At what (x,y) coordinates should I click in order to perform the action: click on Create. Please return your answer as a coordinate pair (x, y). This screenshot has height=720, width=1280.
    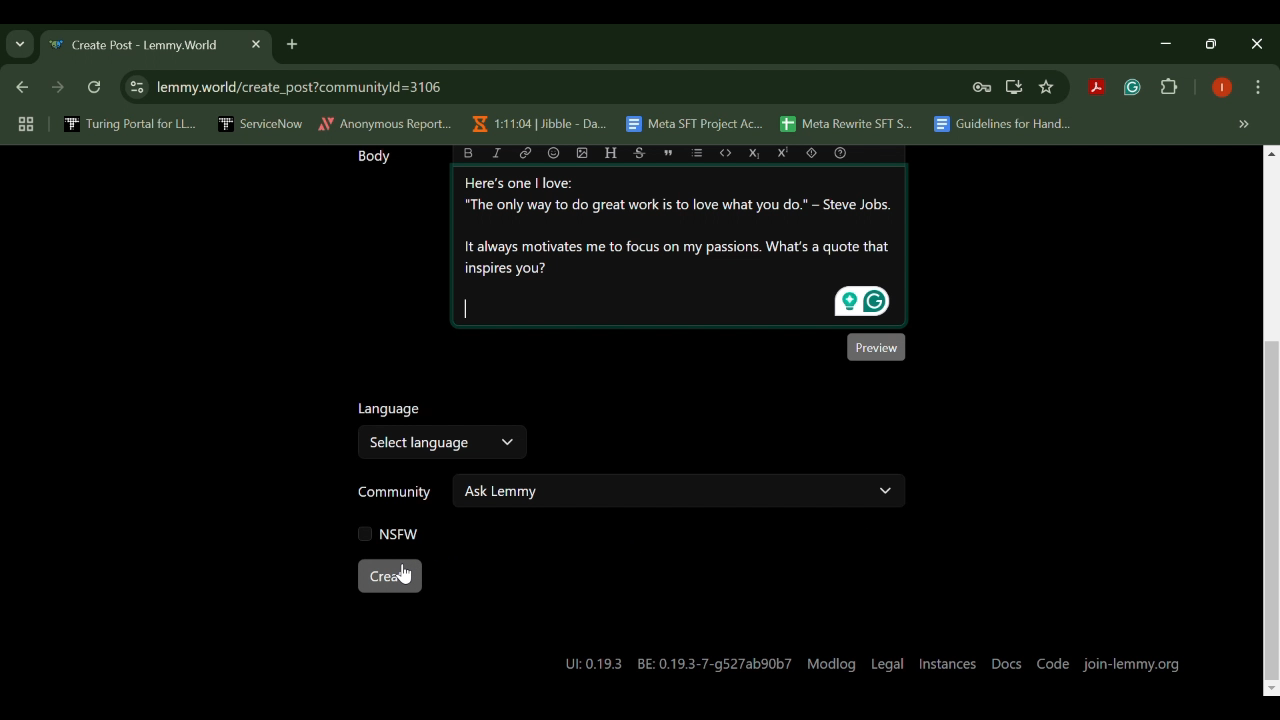
    Looking at the image, I should click on (389, 577).